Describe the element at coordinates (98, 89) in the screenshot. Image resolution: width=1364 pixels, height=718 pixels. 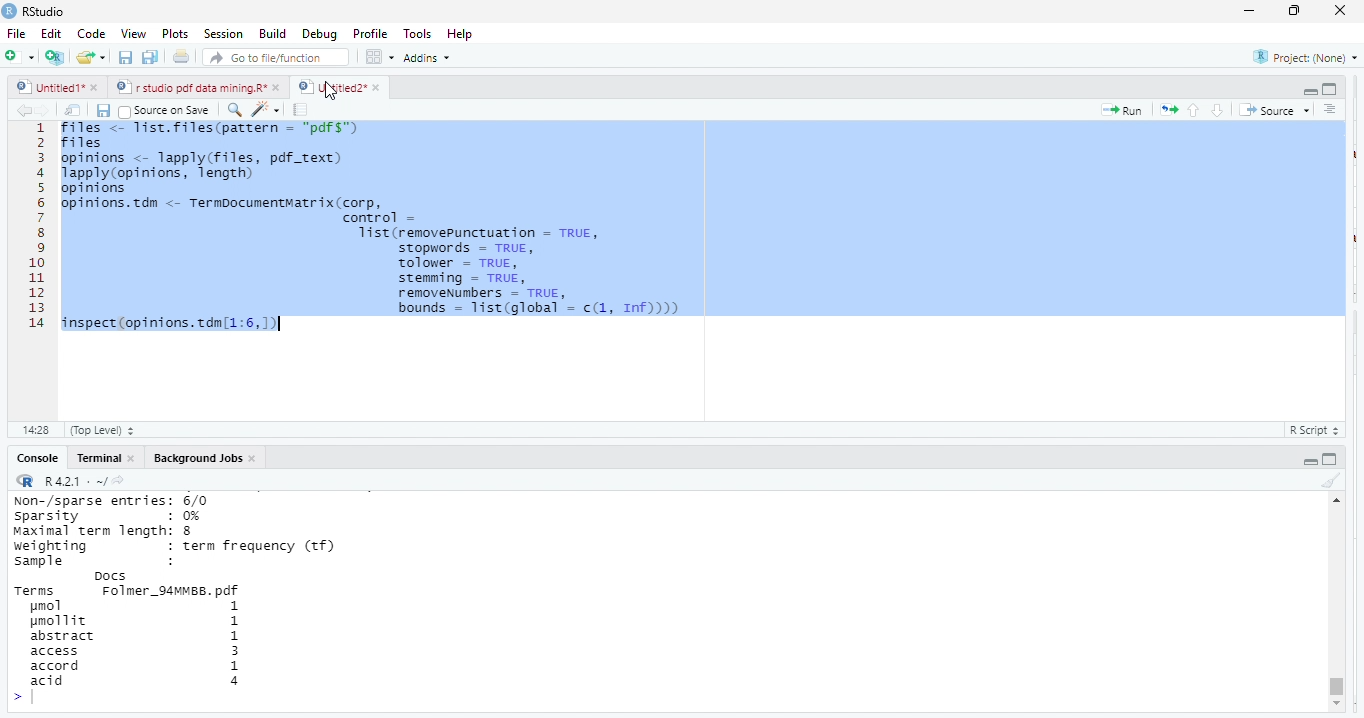
I see `close` at that location.